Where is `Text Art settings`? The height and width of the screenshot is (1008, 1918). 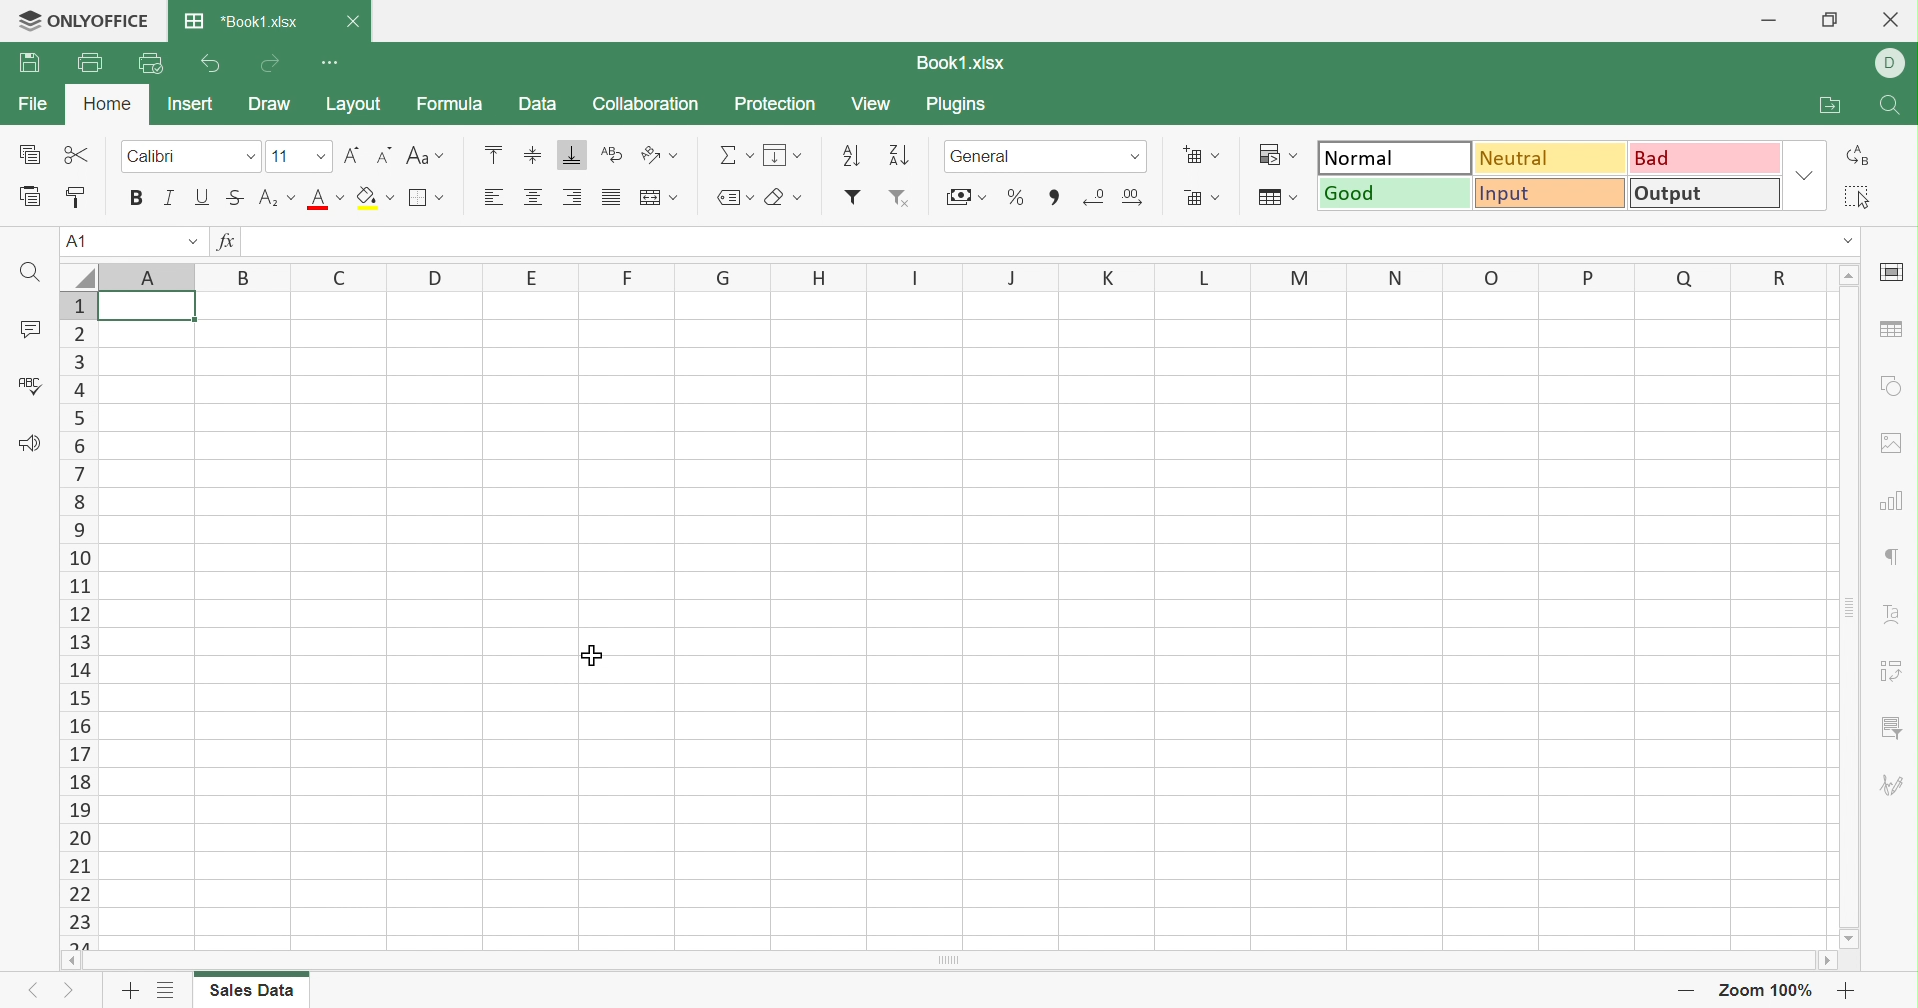 Text Art settings is located at coordinates (1894, 611).